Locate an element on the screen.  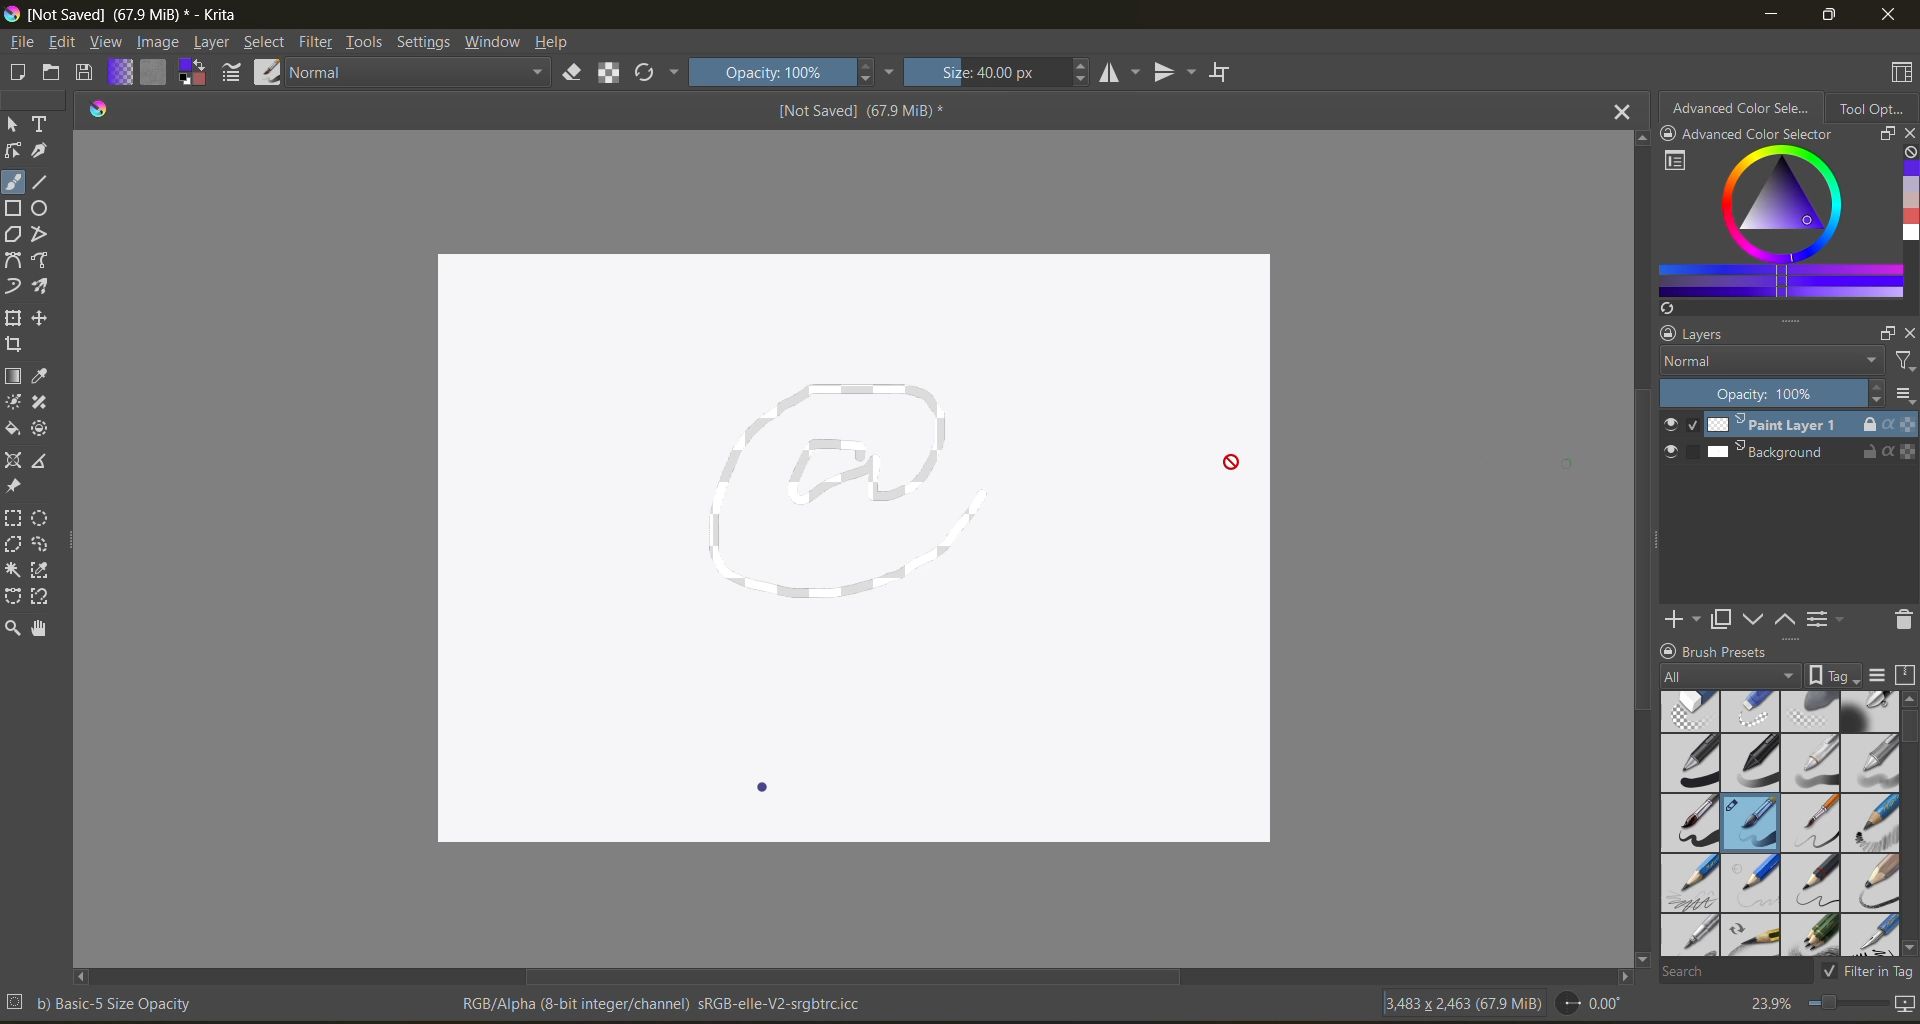
black pen is located at coordinates (1752, 763).